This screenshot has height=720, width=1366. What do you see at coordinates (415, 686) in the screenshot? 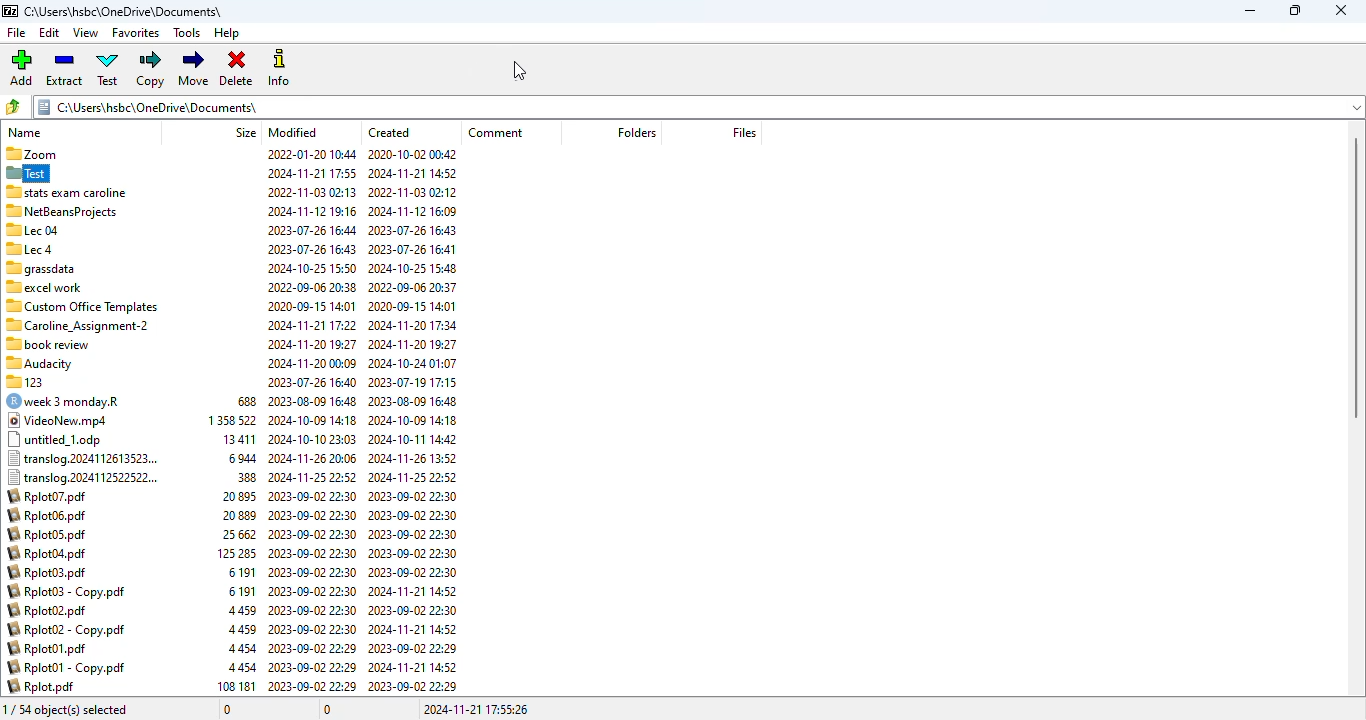
I see `2023-09-02 22:29` at bounding box center [415, 686].